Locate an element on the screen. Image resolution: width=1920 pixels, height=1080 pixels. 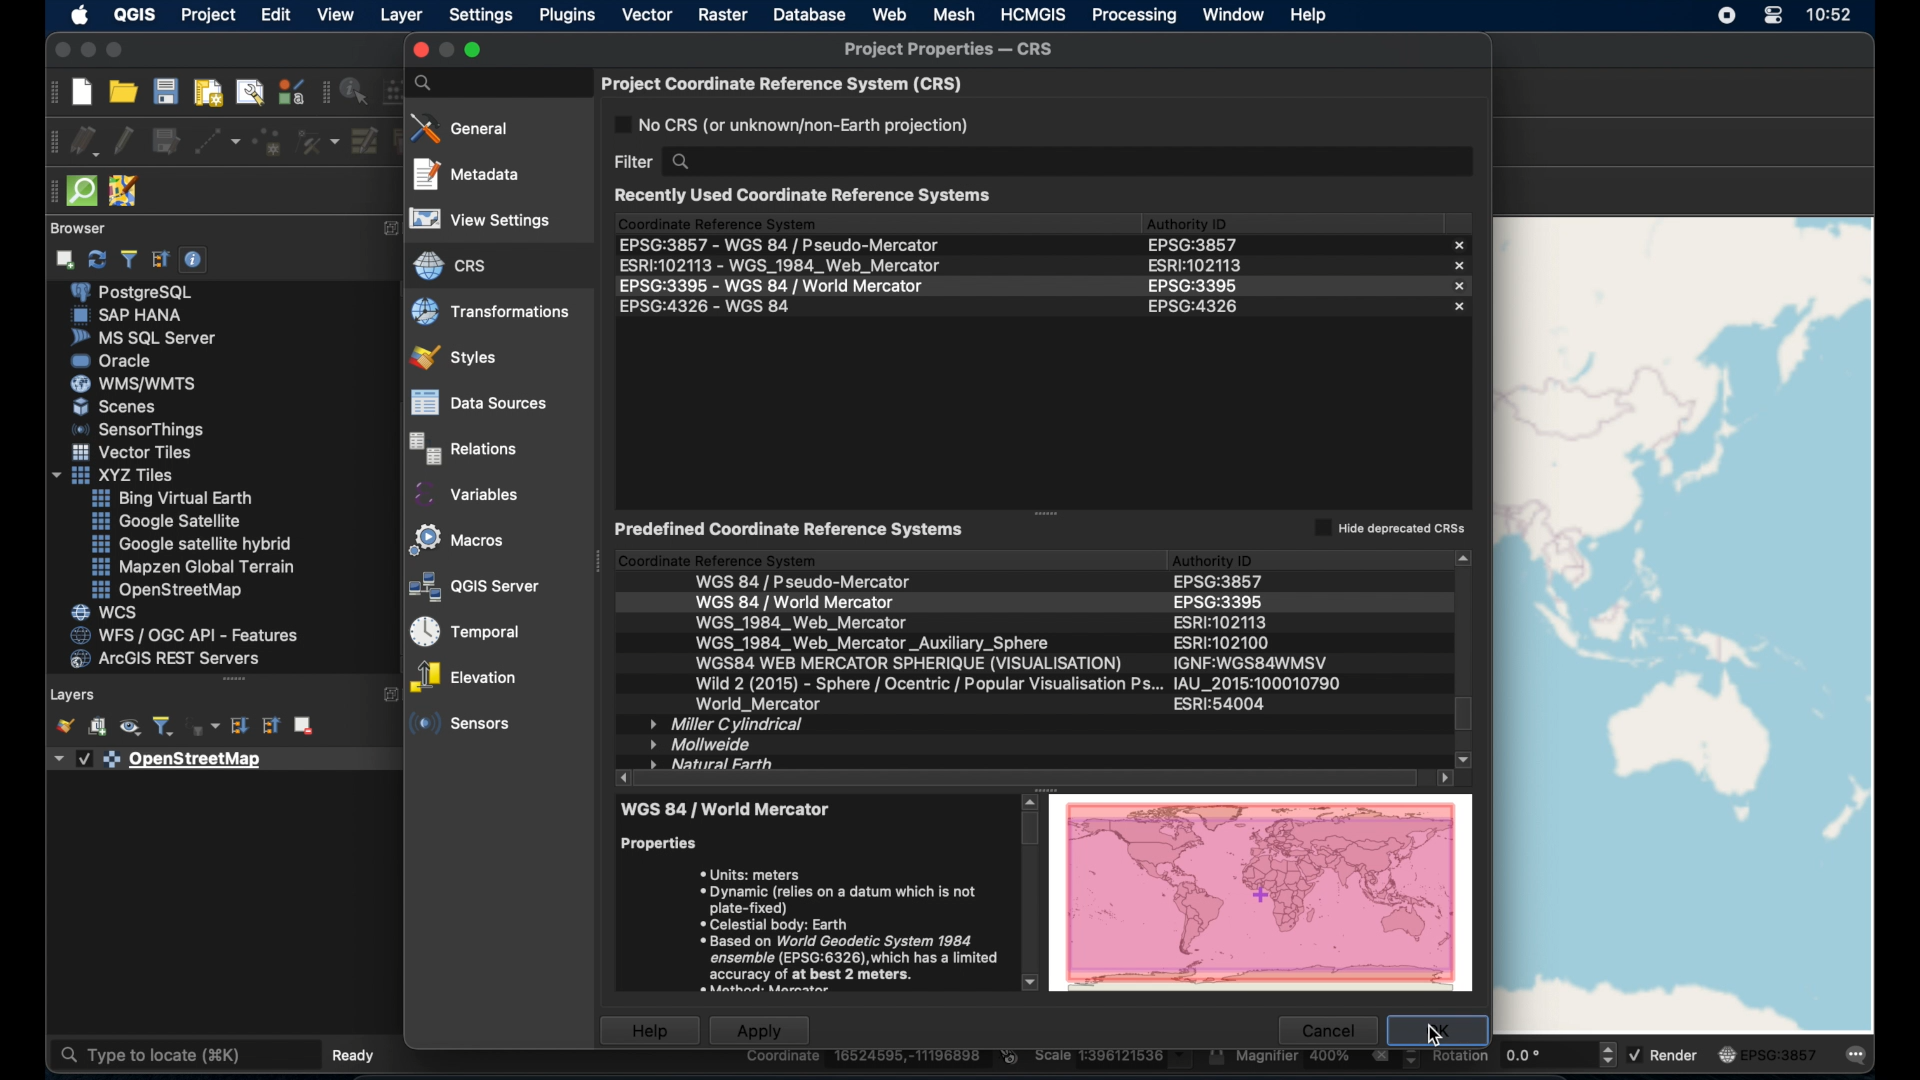
world mercator is located at coordinates (757, 705).